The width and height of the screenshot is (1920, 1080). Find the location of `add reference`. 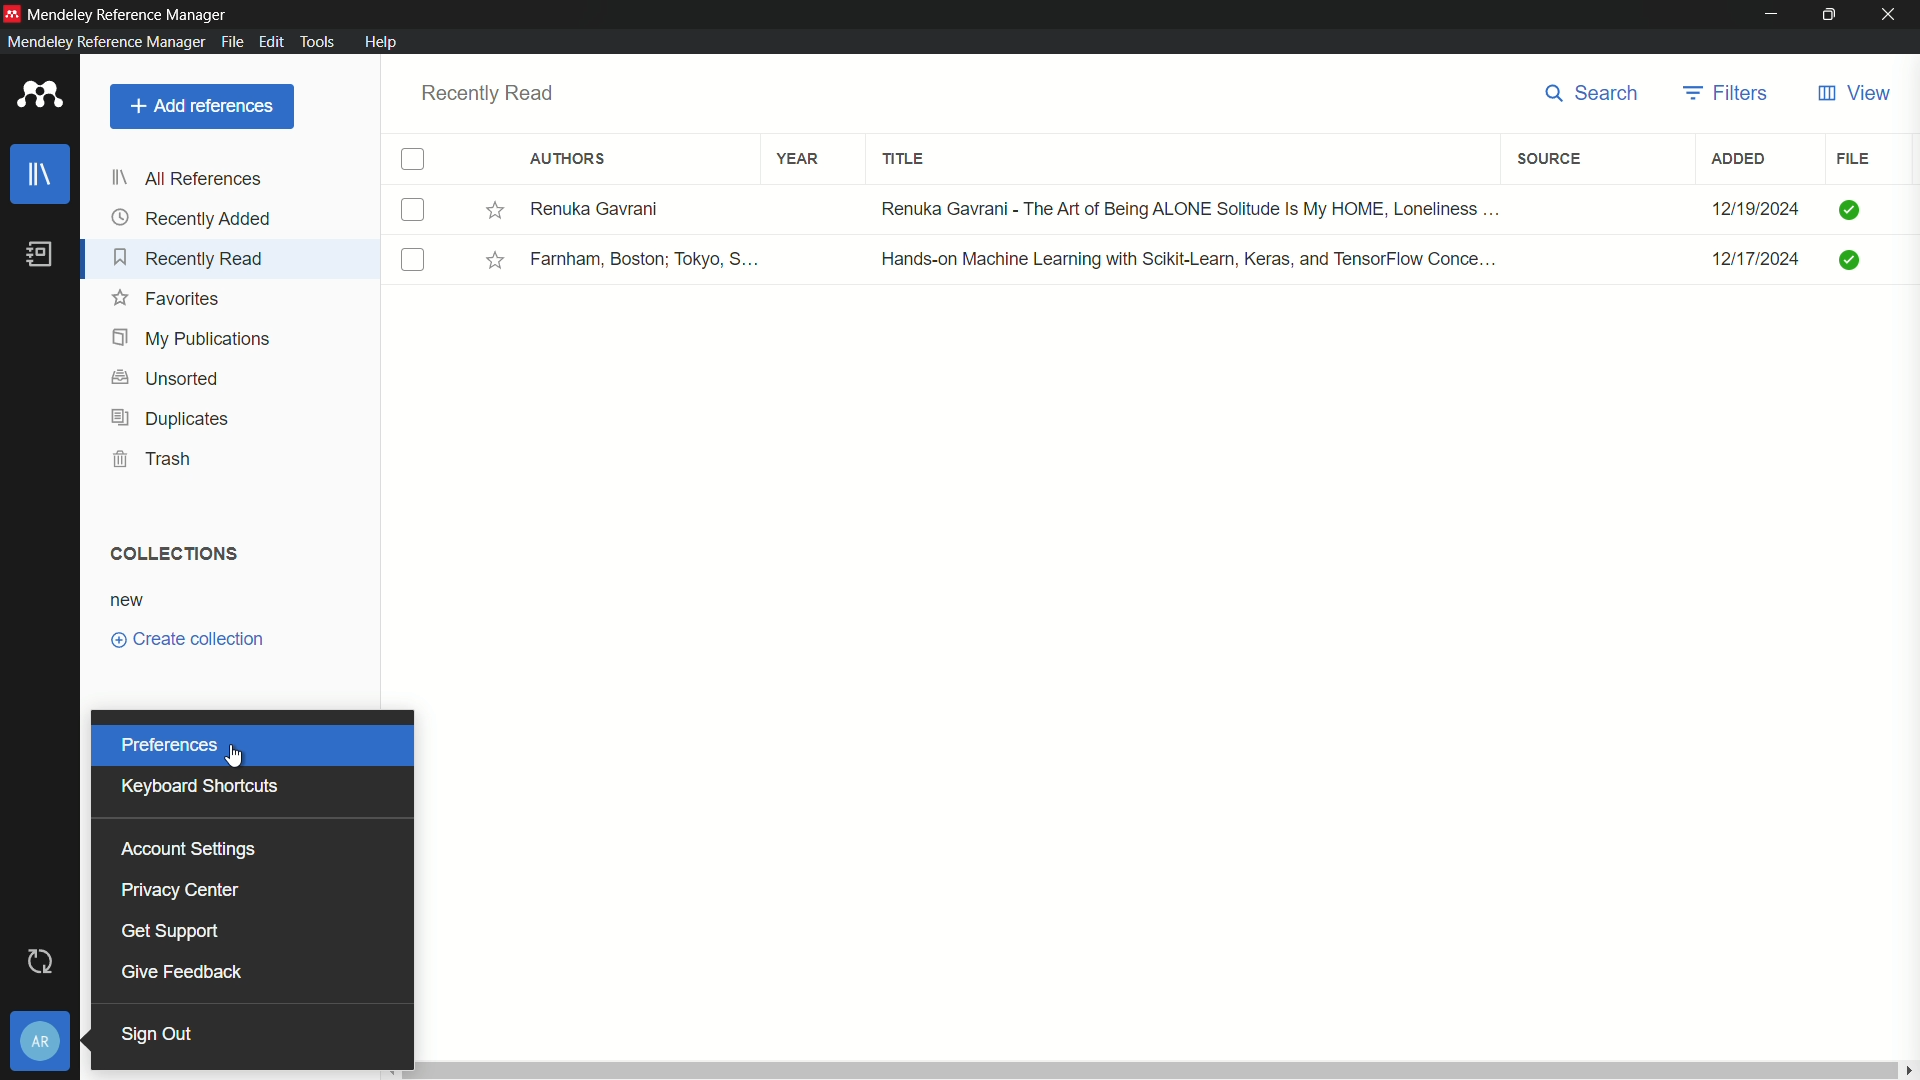

add reference is located at coordinates (200, 106).